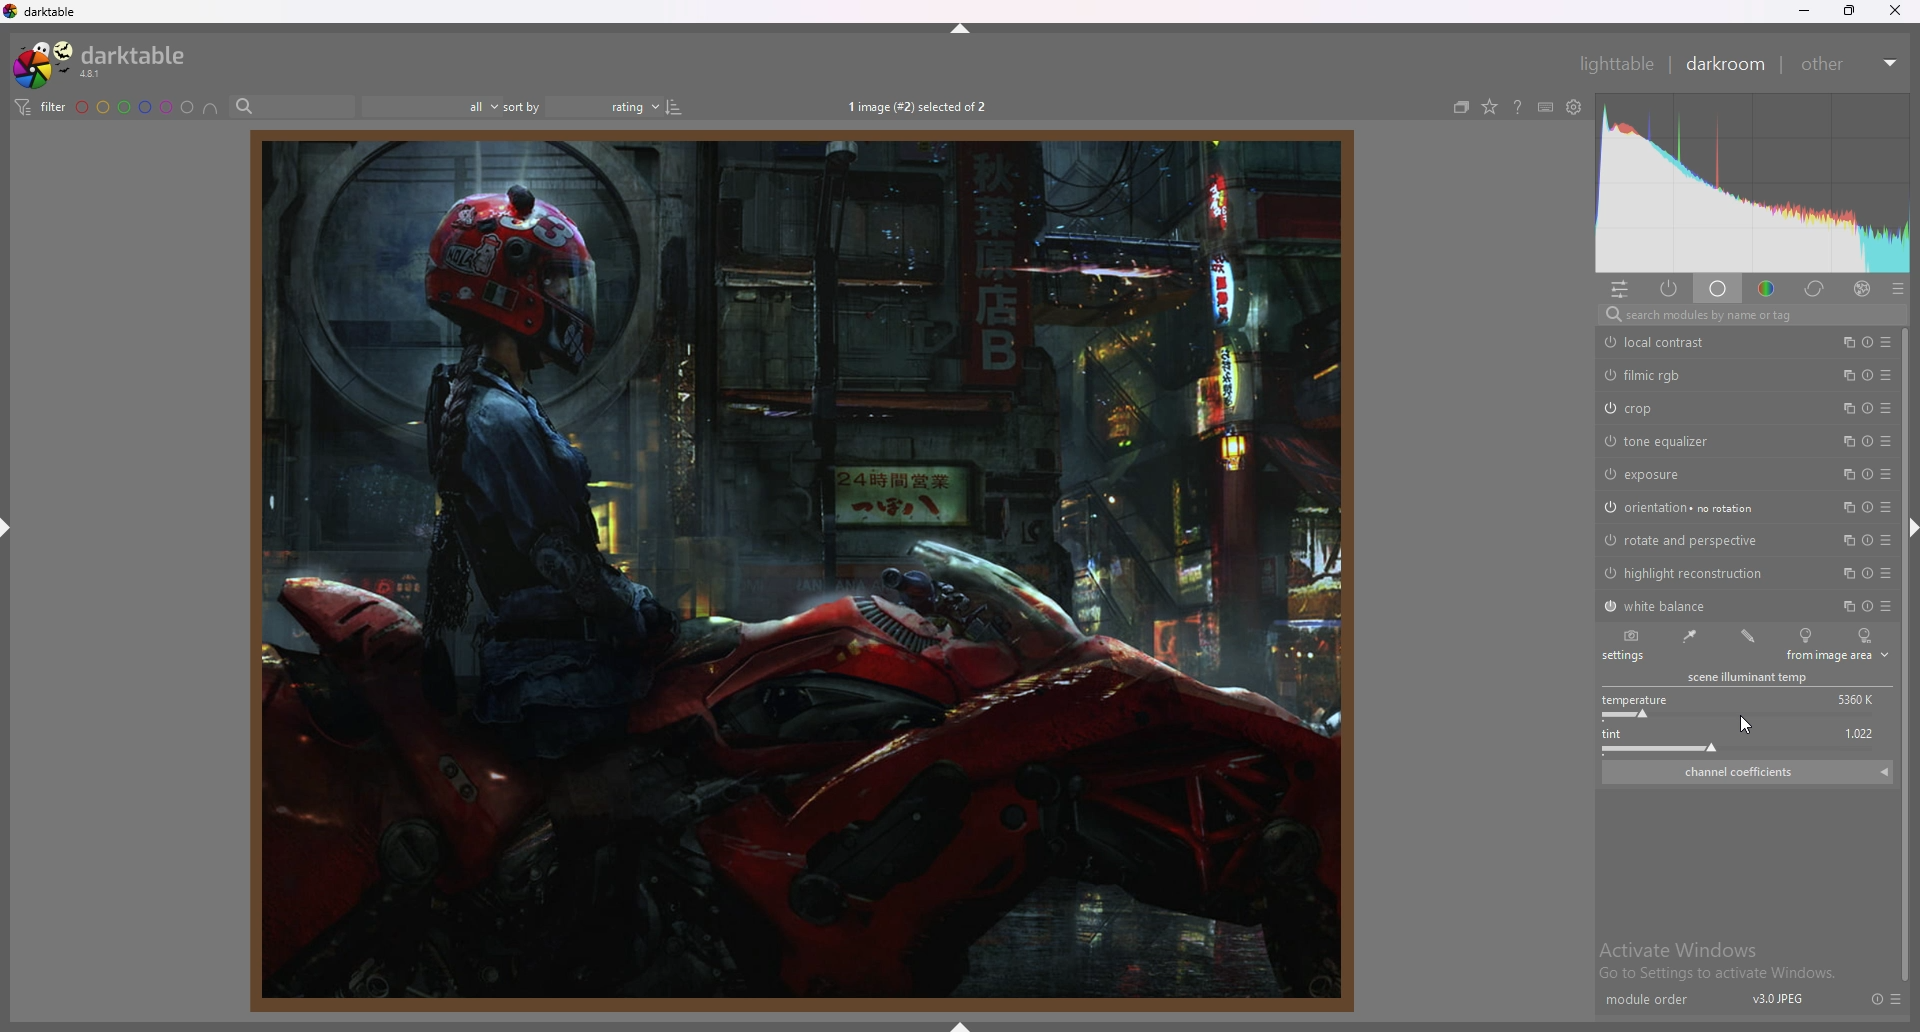  What do you see at coordinates (1867, 475) in the screenshot?
I see `reset` at bounding box center [1867, 475].